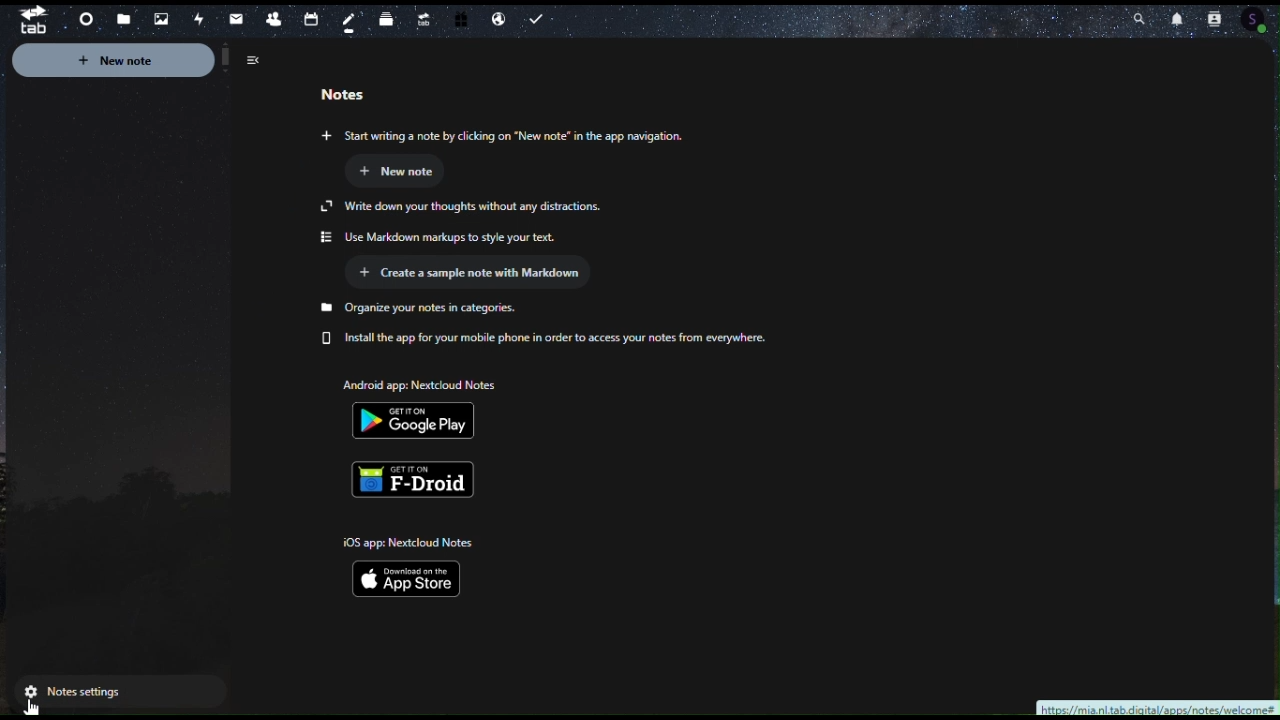 This screenshot has width=1280, height=720. What do you see at coordinates (422, 15) in the screenshot?
I see `Upgrade` at bounding box center [422, 15].